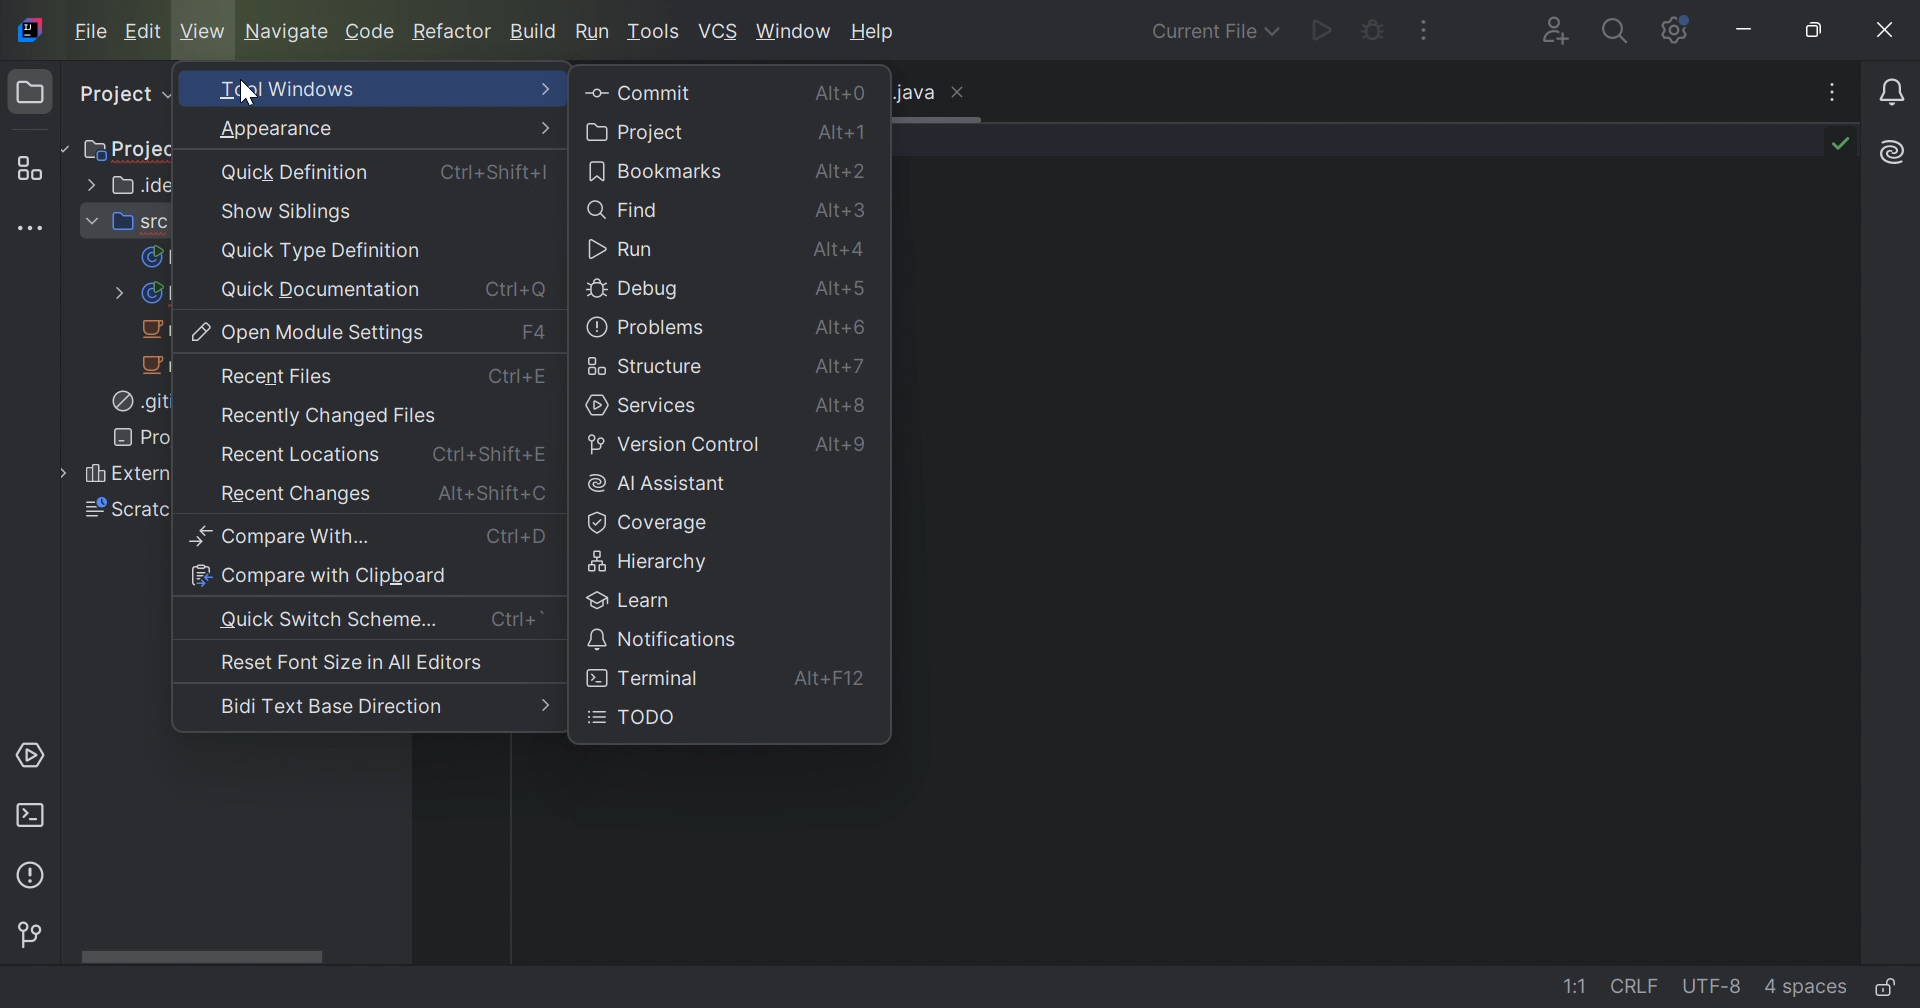 The width and height of the screenshot is (1920, 1008). What do you see at coordinates (288, 212) in the screenshot?
I see `Show Siblings` at bounding box center [288, 212].